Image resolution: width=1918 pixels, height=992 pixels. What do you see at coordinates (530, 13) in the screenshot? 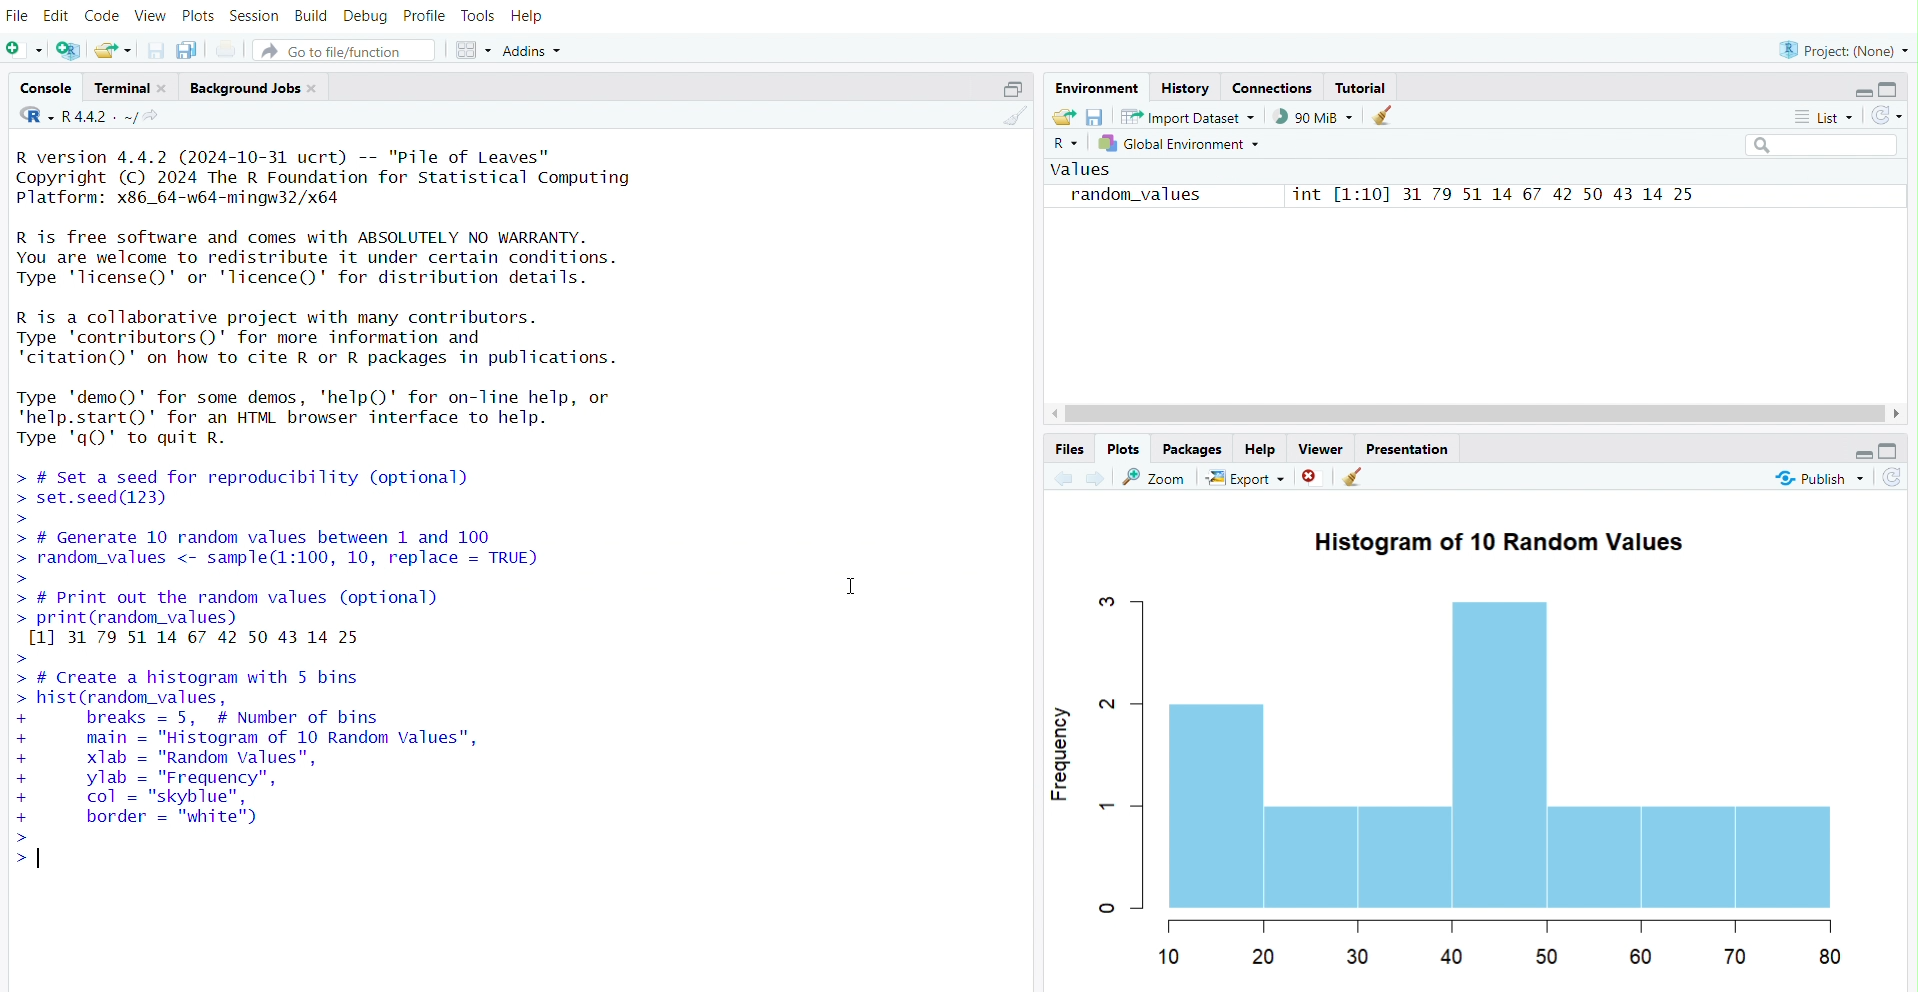
I see `help` at bounding box center [530, 13].